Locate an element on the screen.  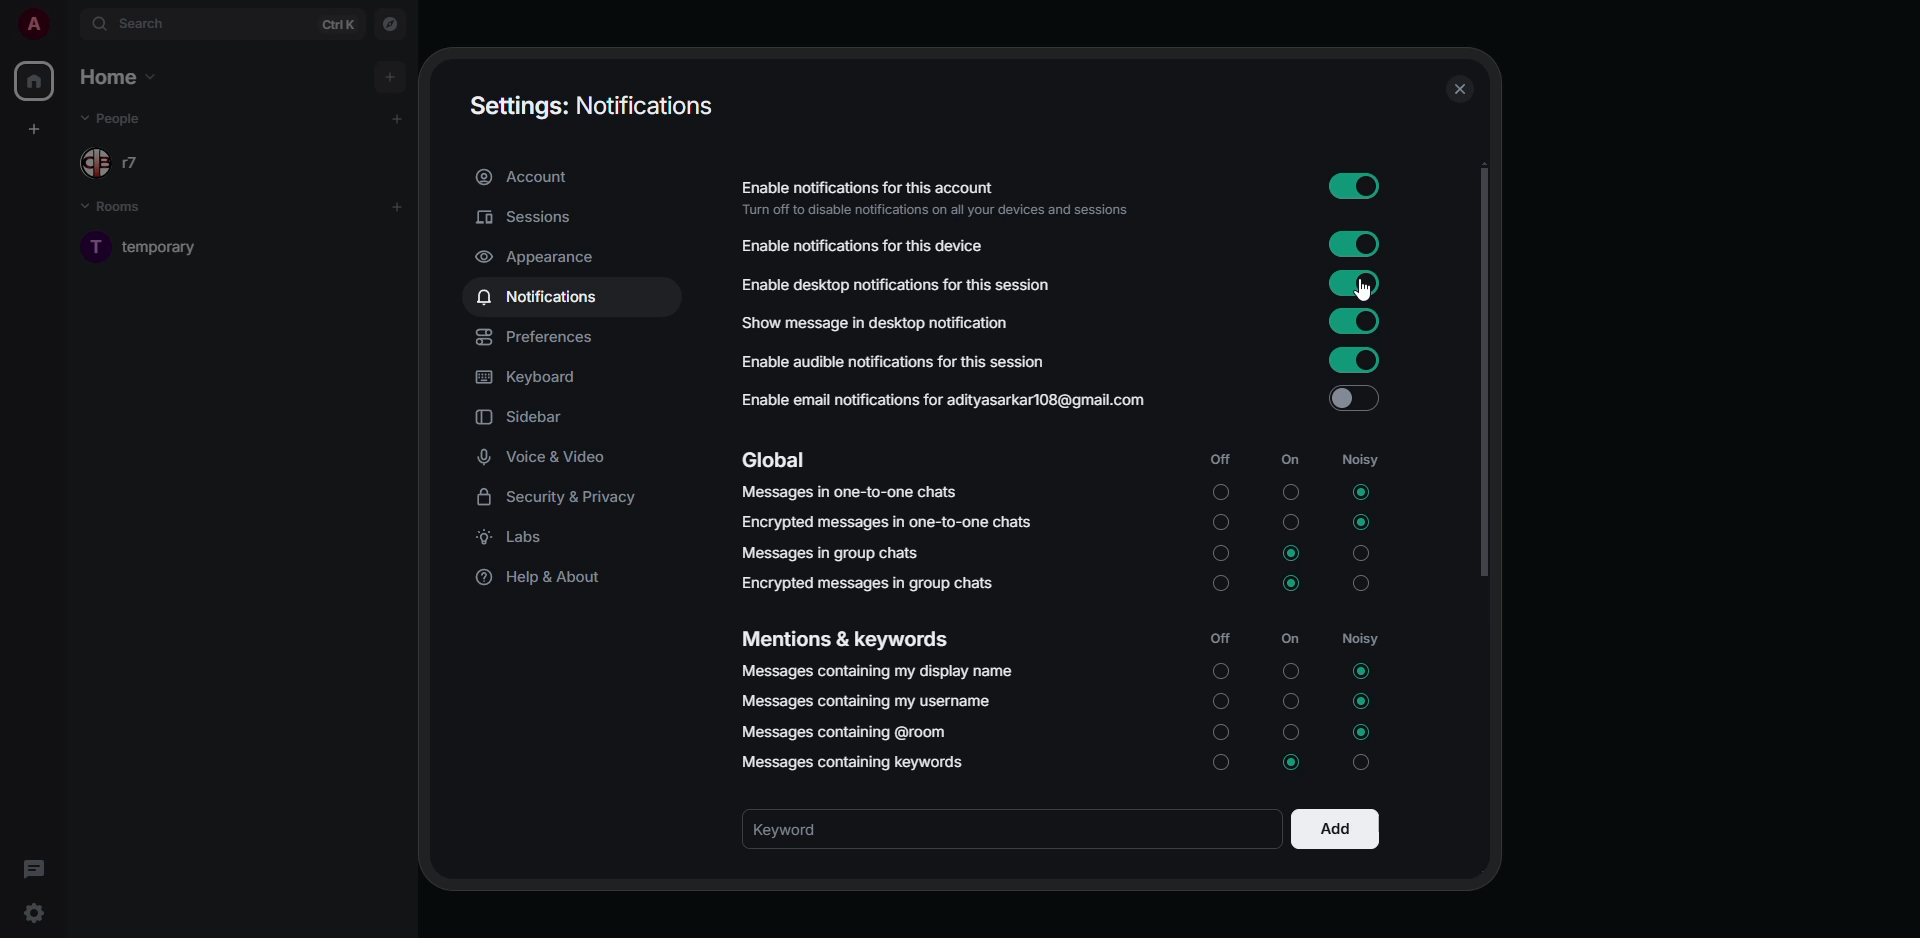
threads is located at coordinates (32, 869).